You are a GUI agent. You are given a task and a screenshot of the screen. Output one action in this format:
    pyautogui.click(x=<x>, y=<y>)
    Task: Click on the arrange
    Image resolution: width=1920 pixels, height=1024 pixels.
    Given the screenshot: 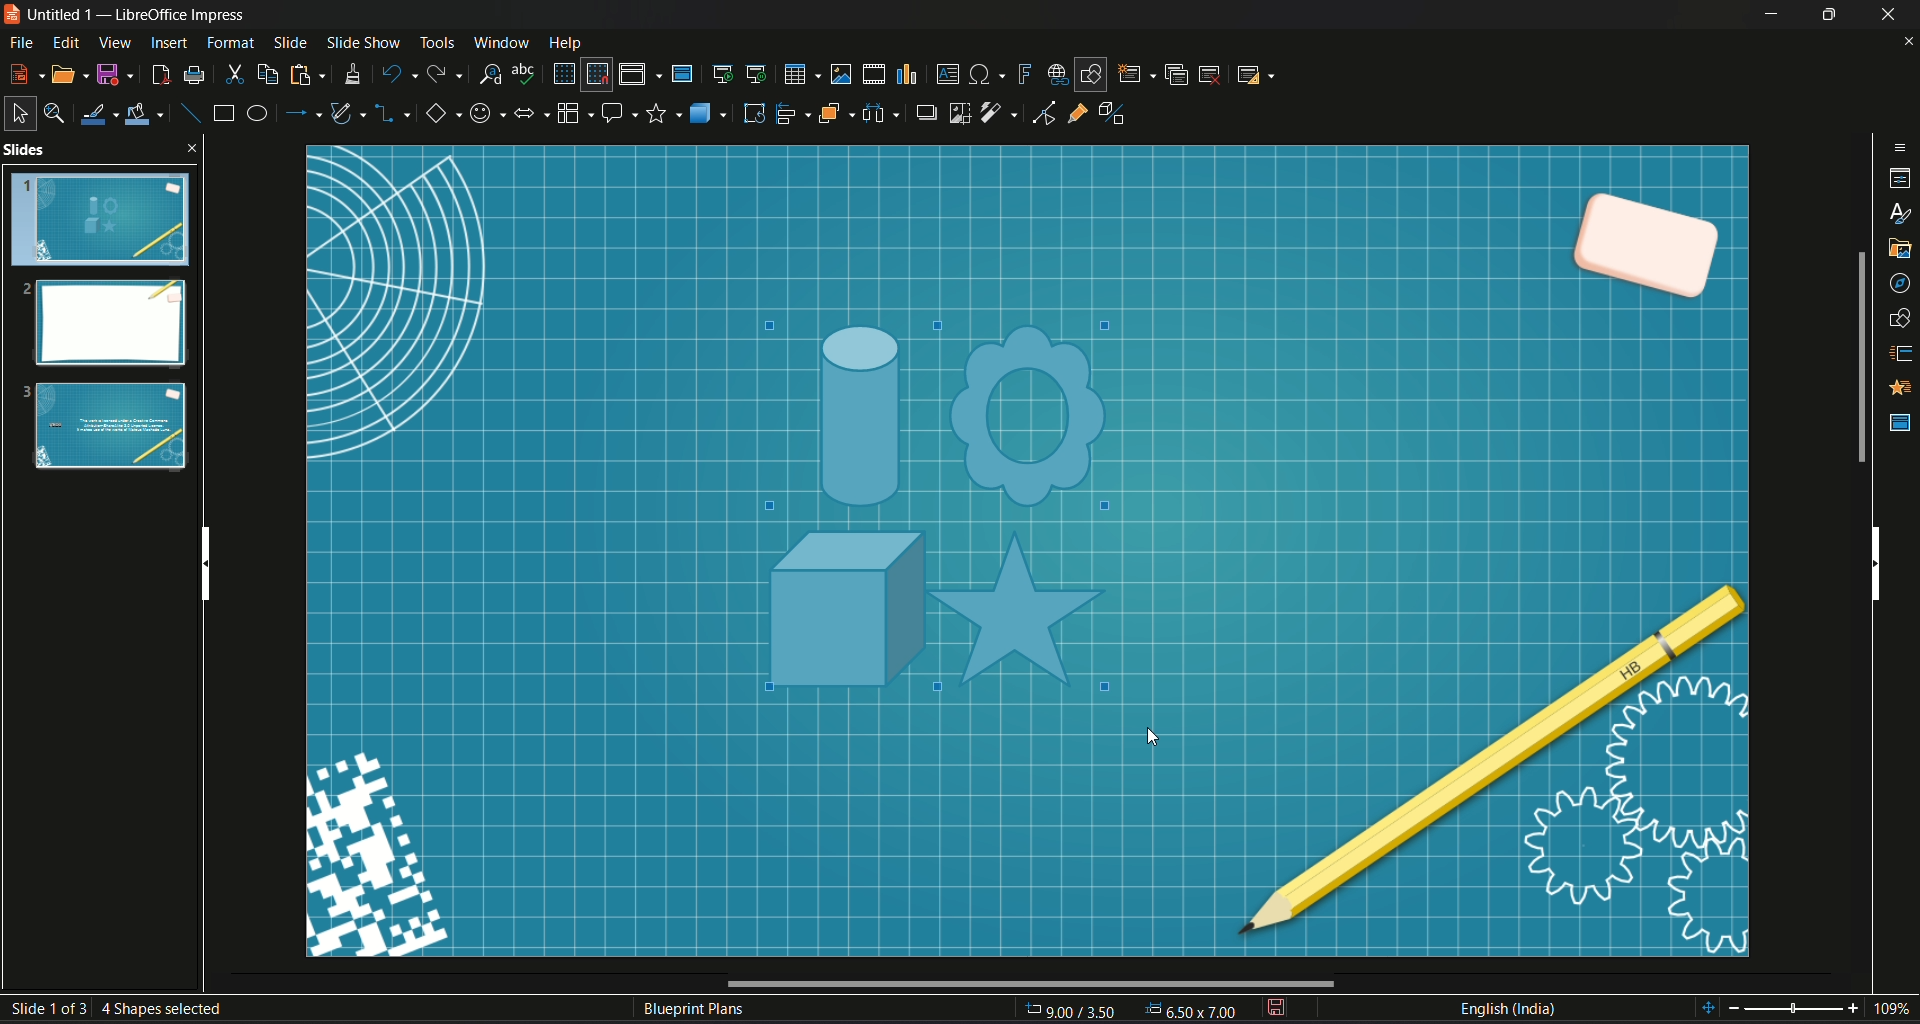 What is the action you would take?
    pyautogui.click(x=836, y=114)
    